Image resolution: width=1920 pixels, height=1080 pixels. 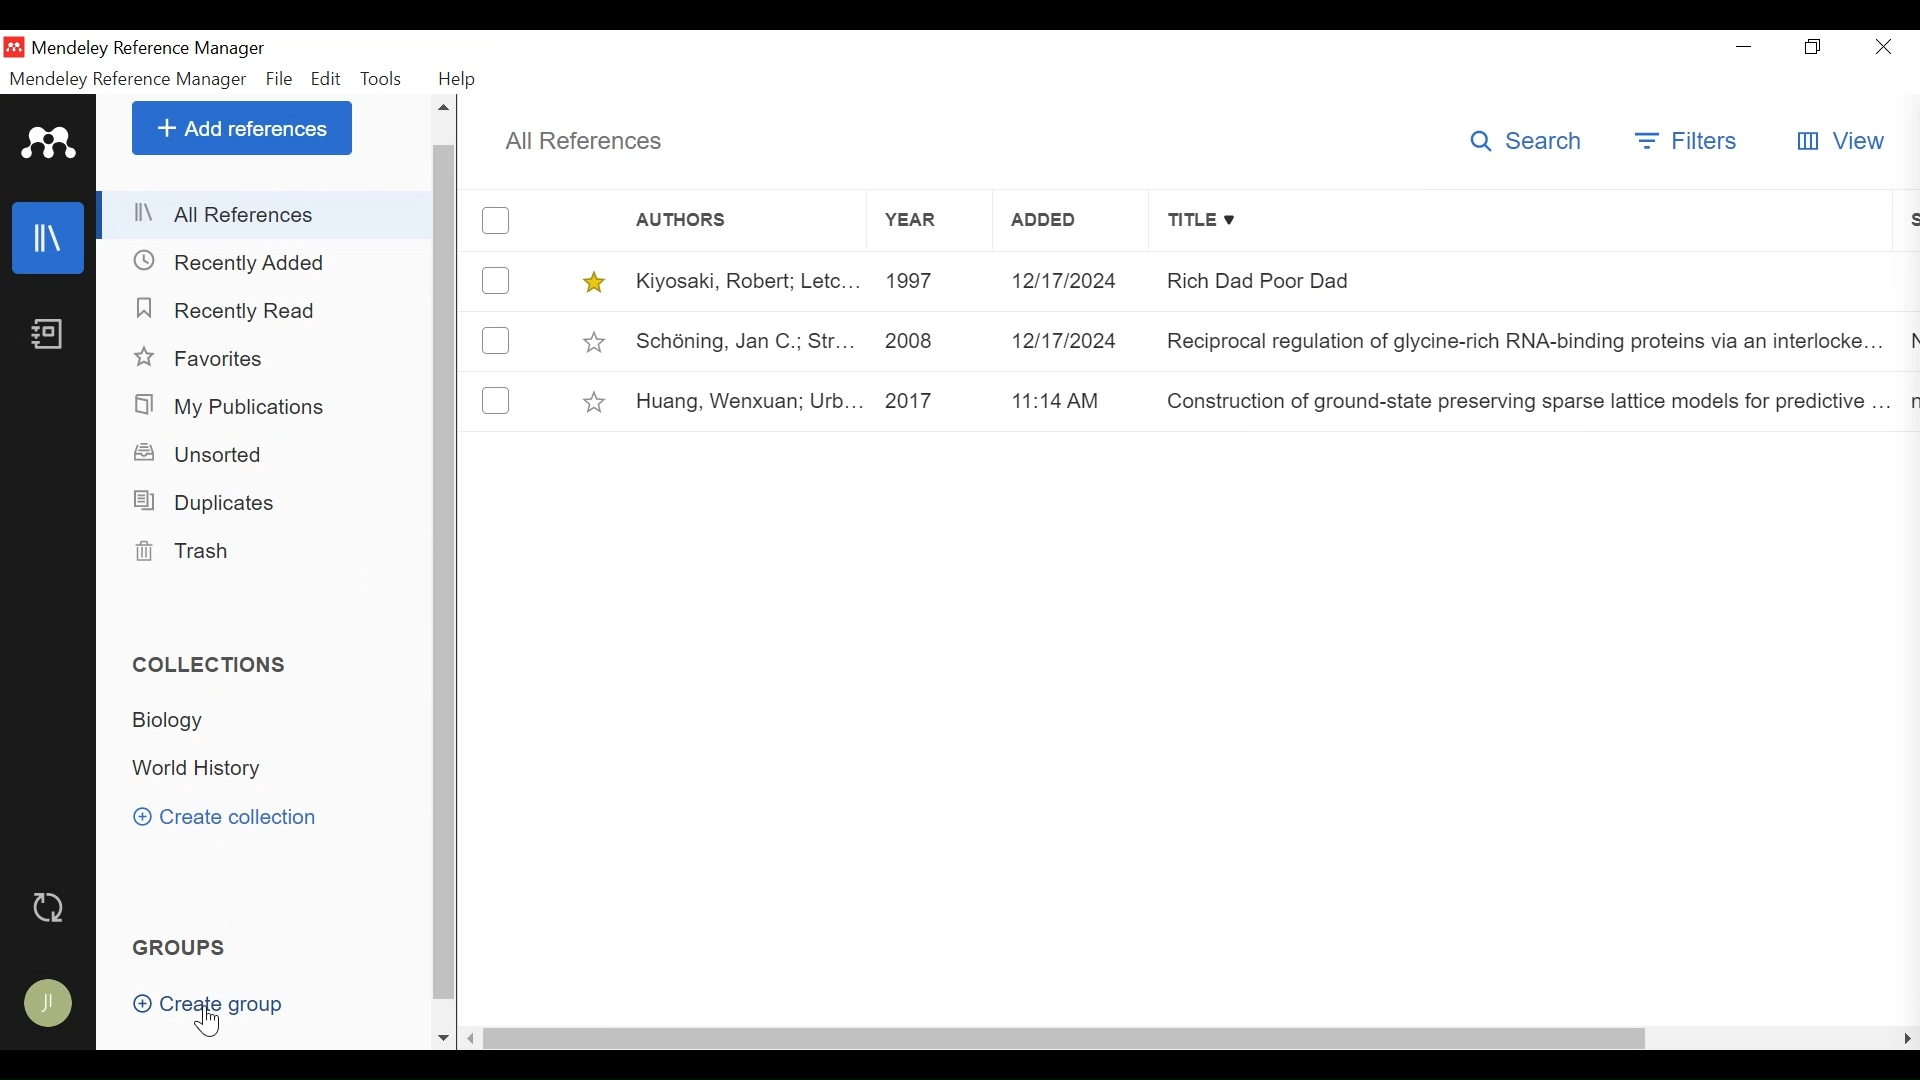 What do you see at coordinates (1744, 44) in the screenshot?
I see `minimize` at bounding box center [1744, 44].